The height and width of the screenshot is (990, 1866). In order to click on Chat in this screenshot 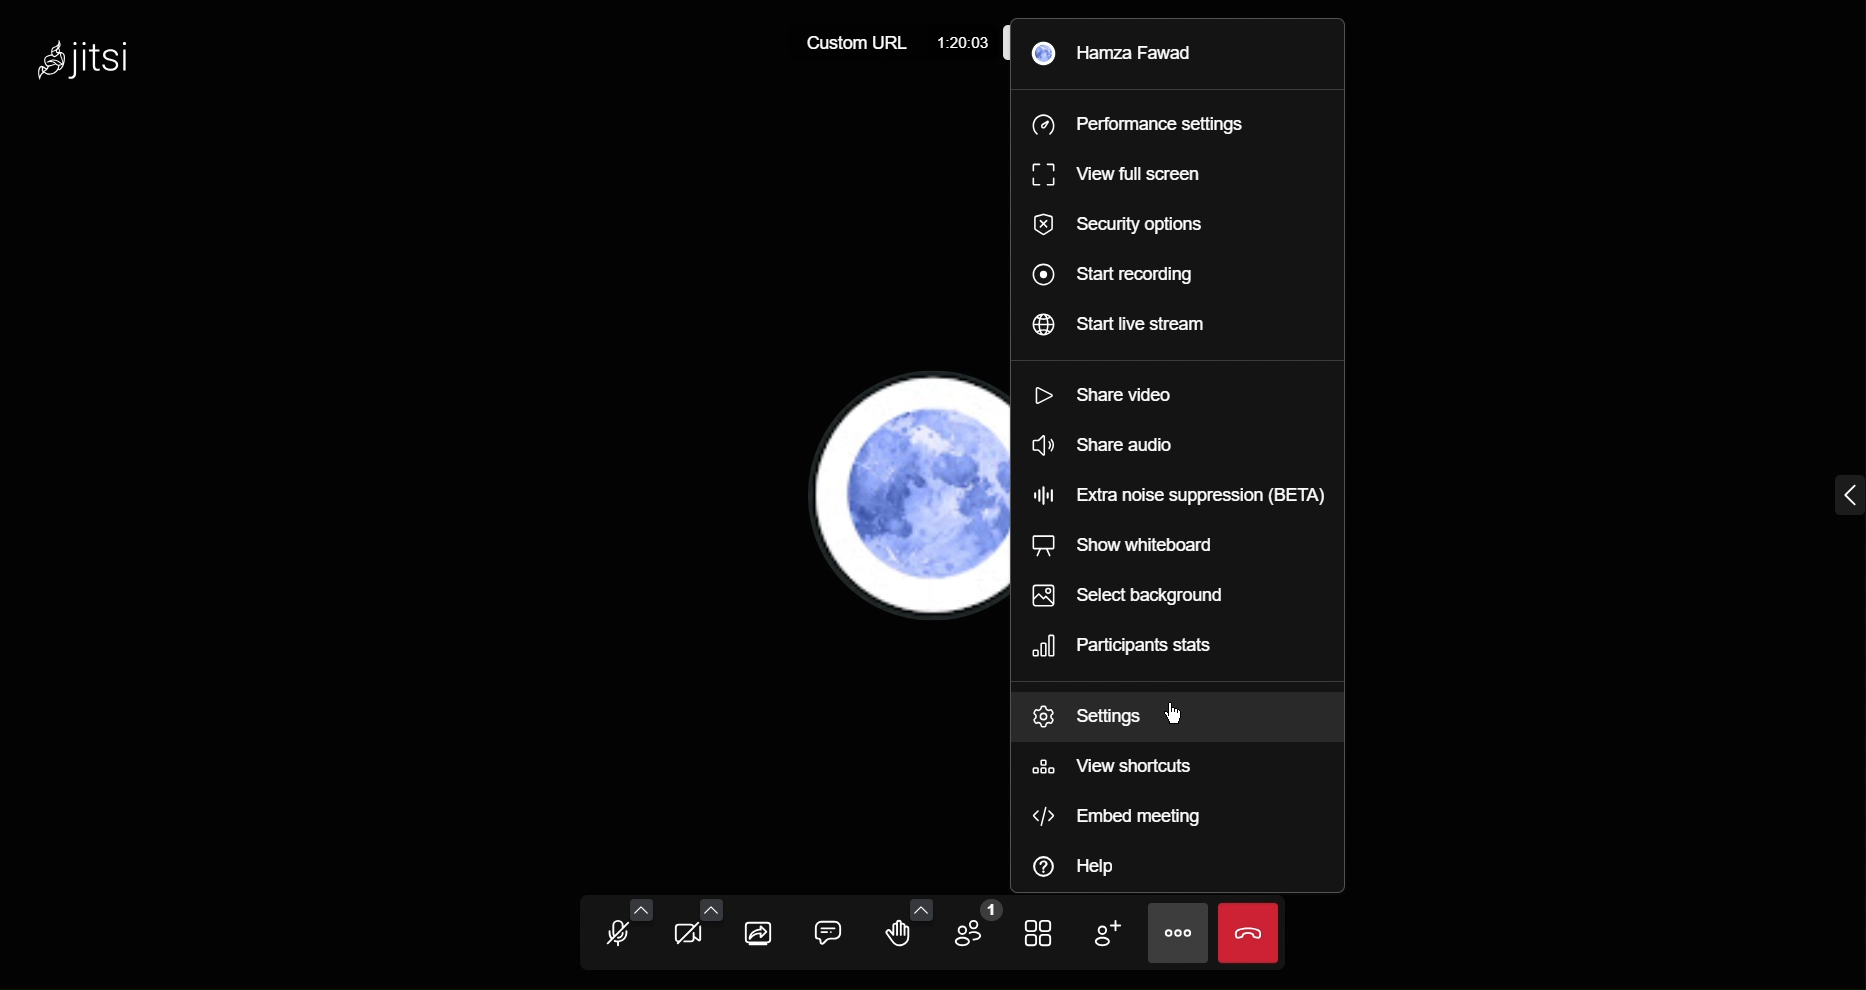, I will do `click(834, 930)`.